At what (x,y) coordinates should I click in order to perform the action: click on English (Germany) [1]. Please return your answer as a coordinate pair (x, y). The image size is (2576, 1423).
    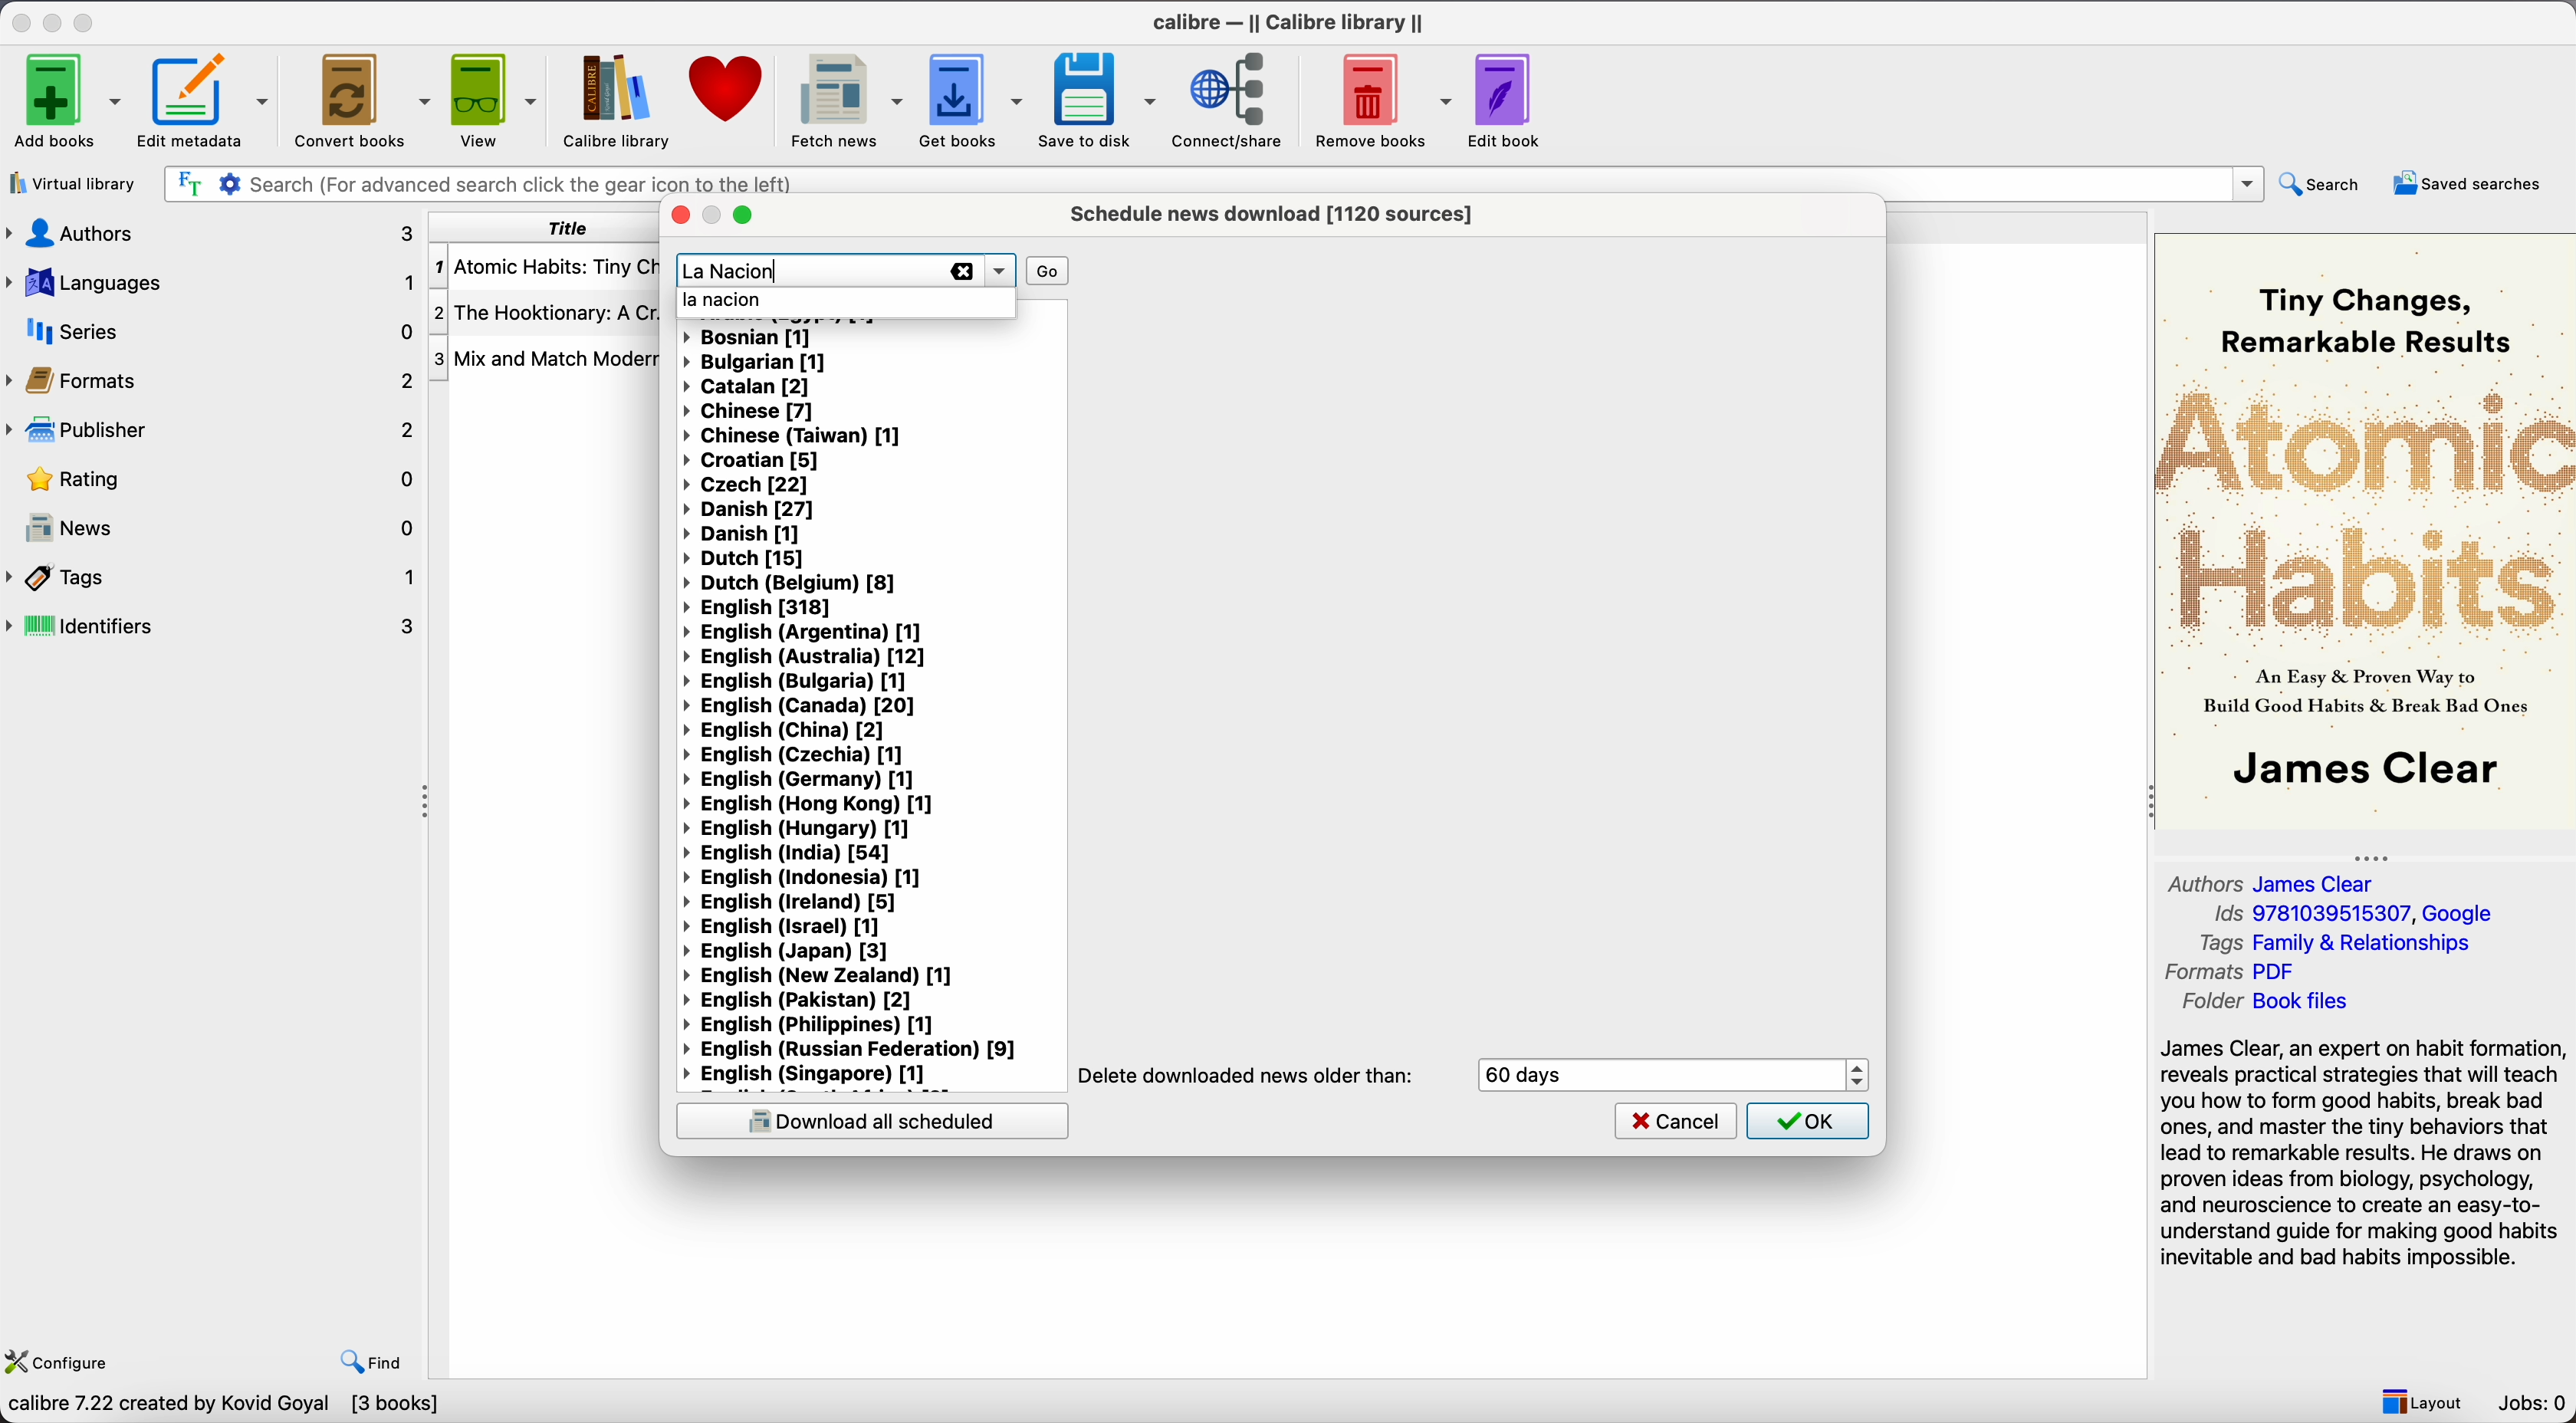
    Looking at the image, I should click on (803, 781).